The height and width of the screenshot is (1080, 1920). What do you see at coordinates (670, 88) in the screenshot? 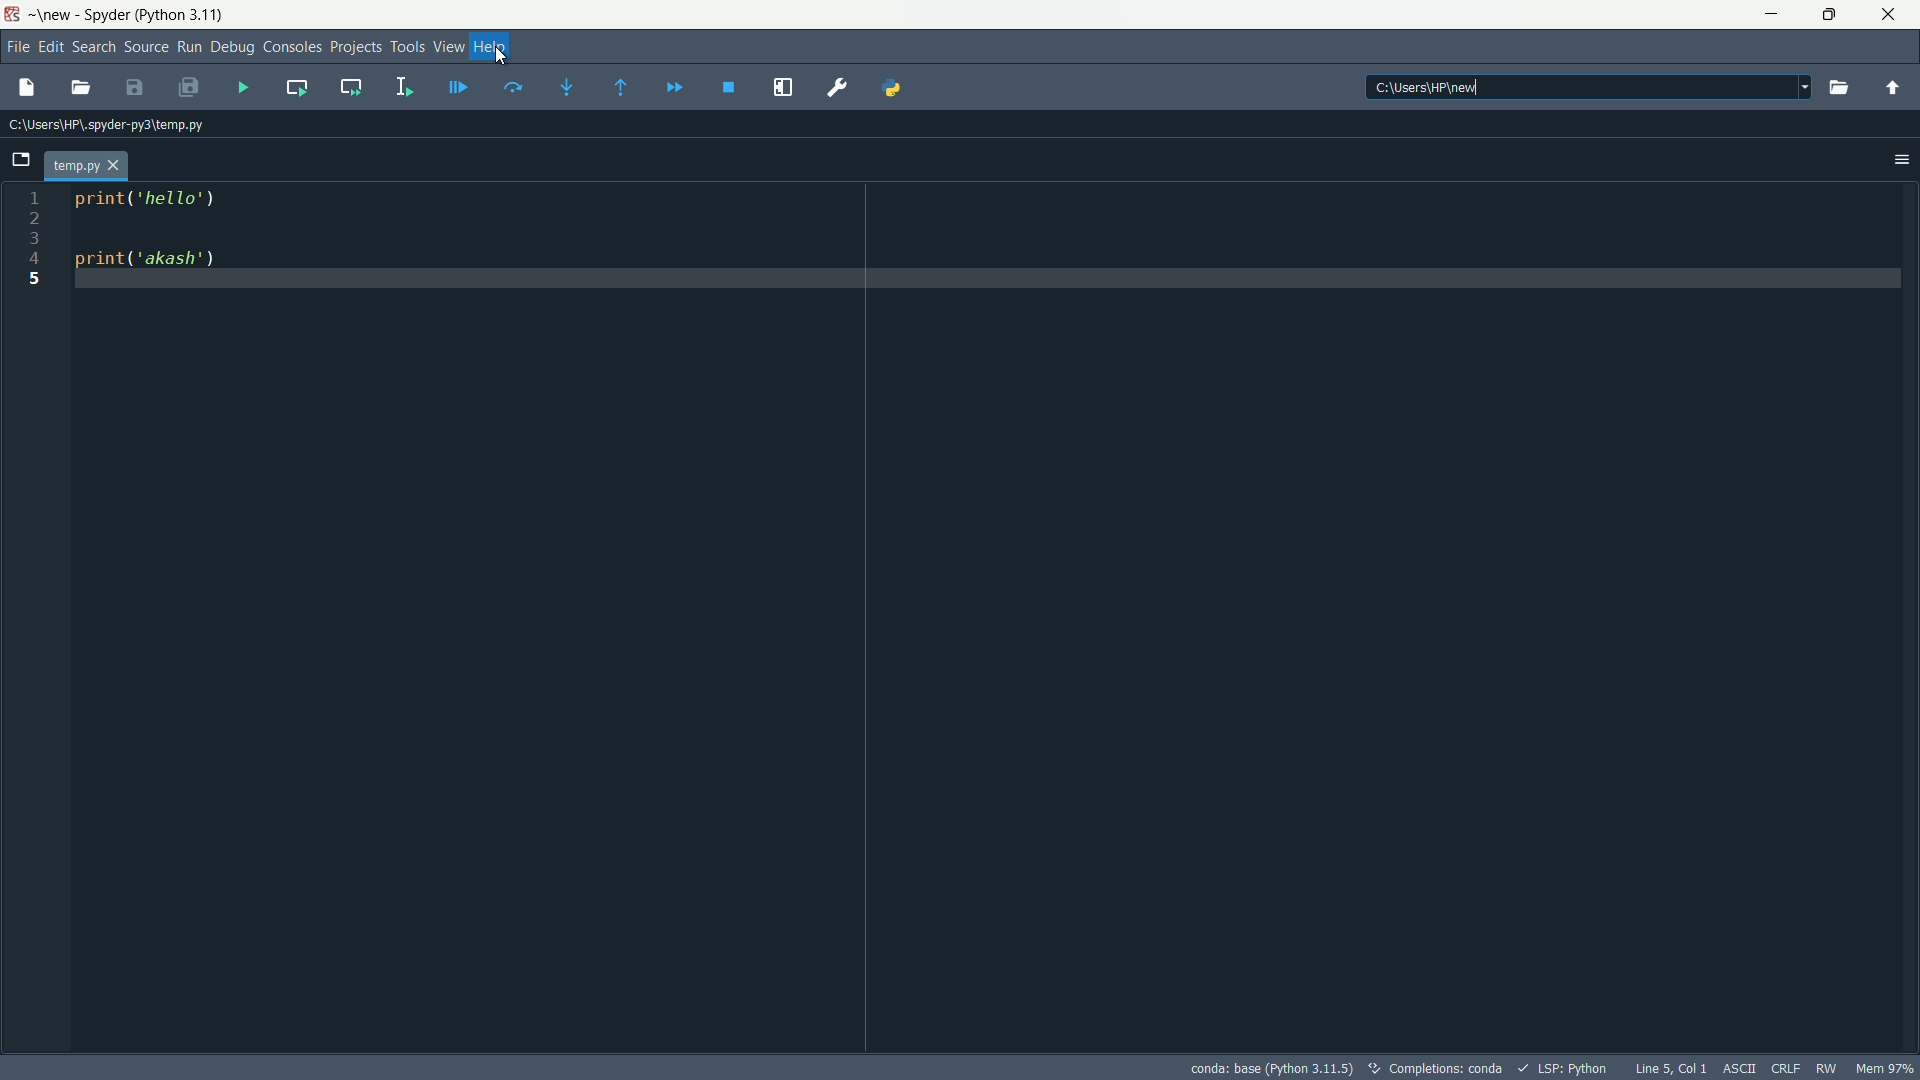
I see `continue execution until next breakpoint` at bounding box center [670, 88].